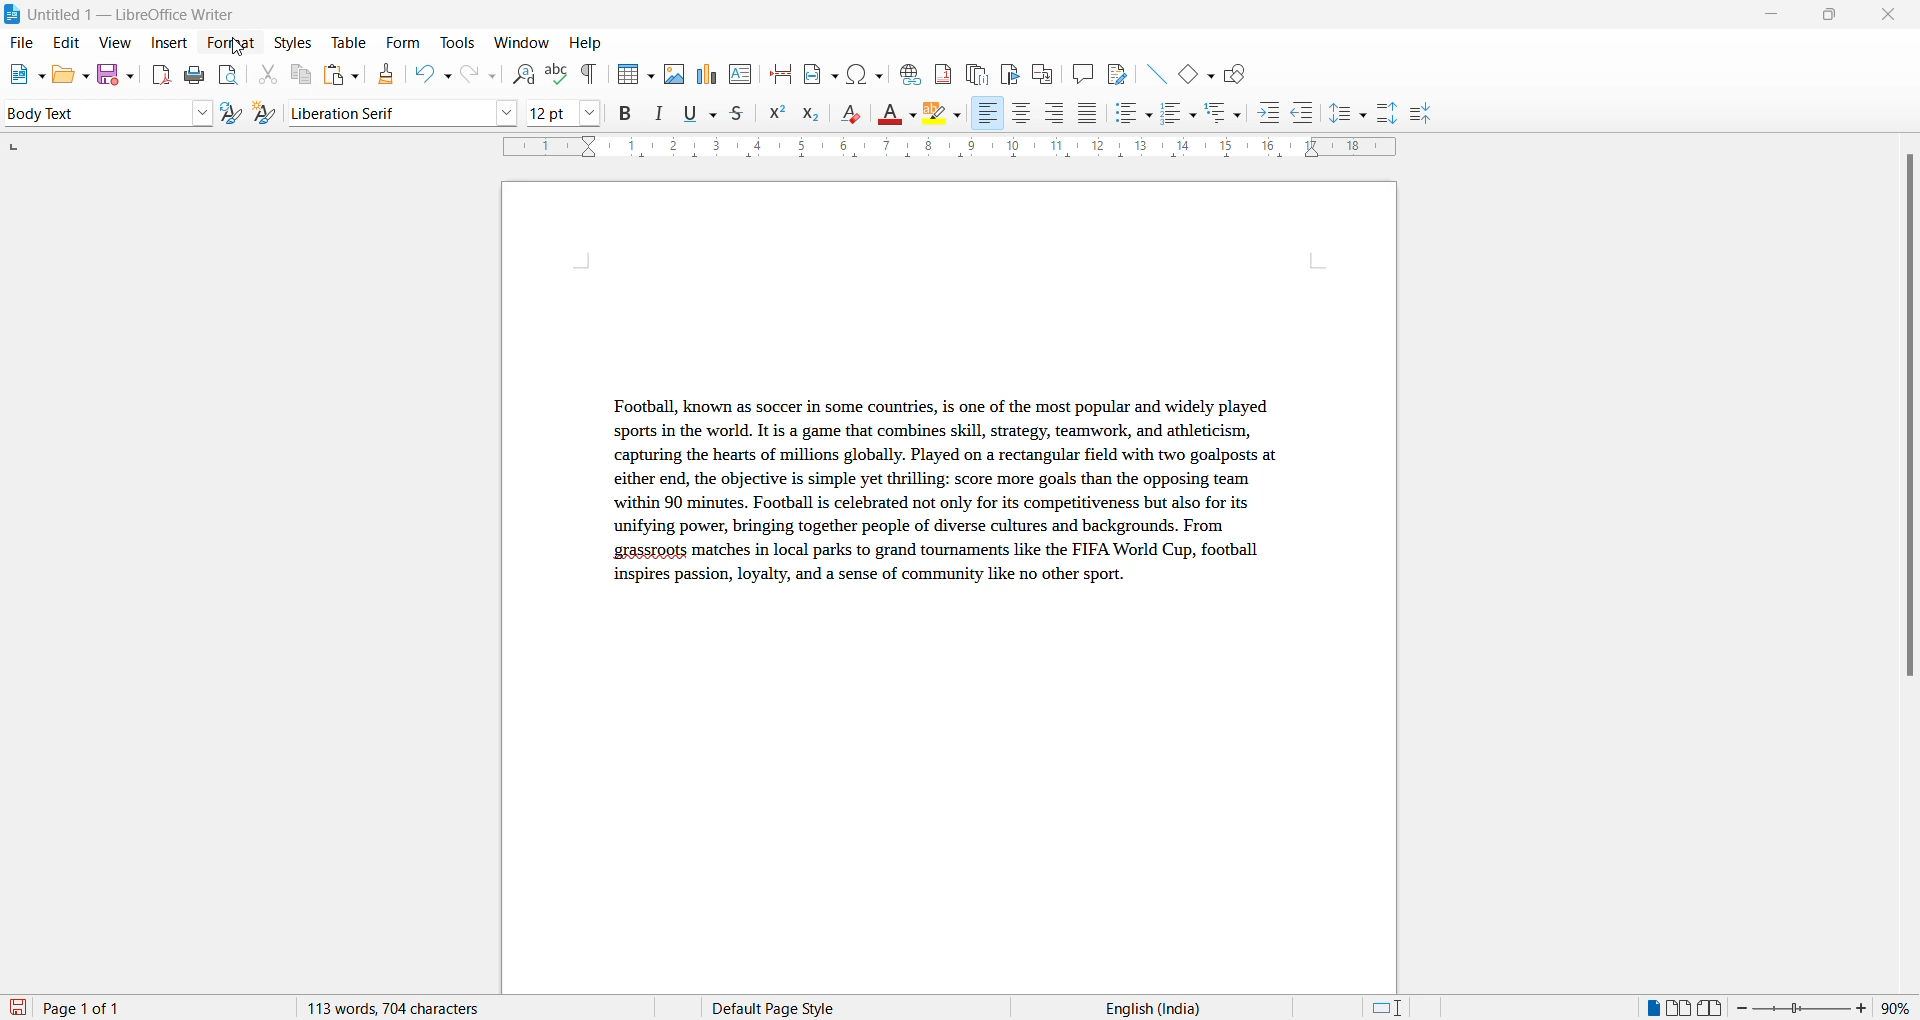  Describe the element at coordinates (1769, 18) in the screenshot. I see `minimize` at that location.